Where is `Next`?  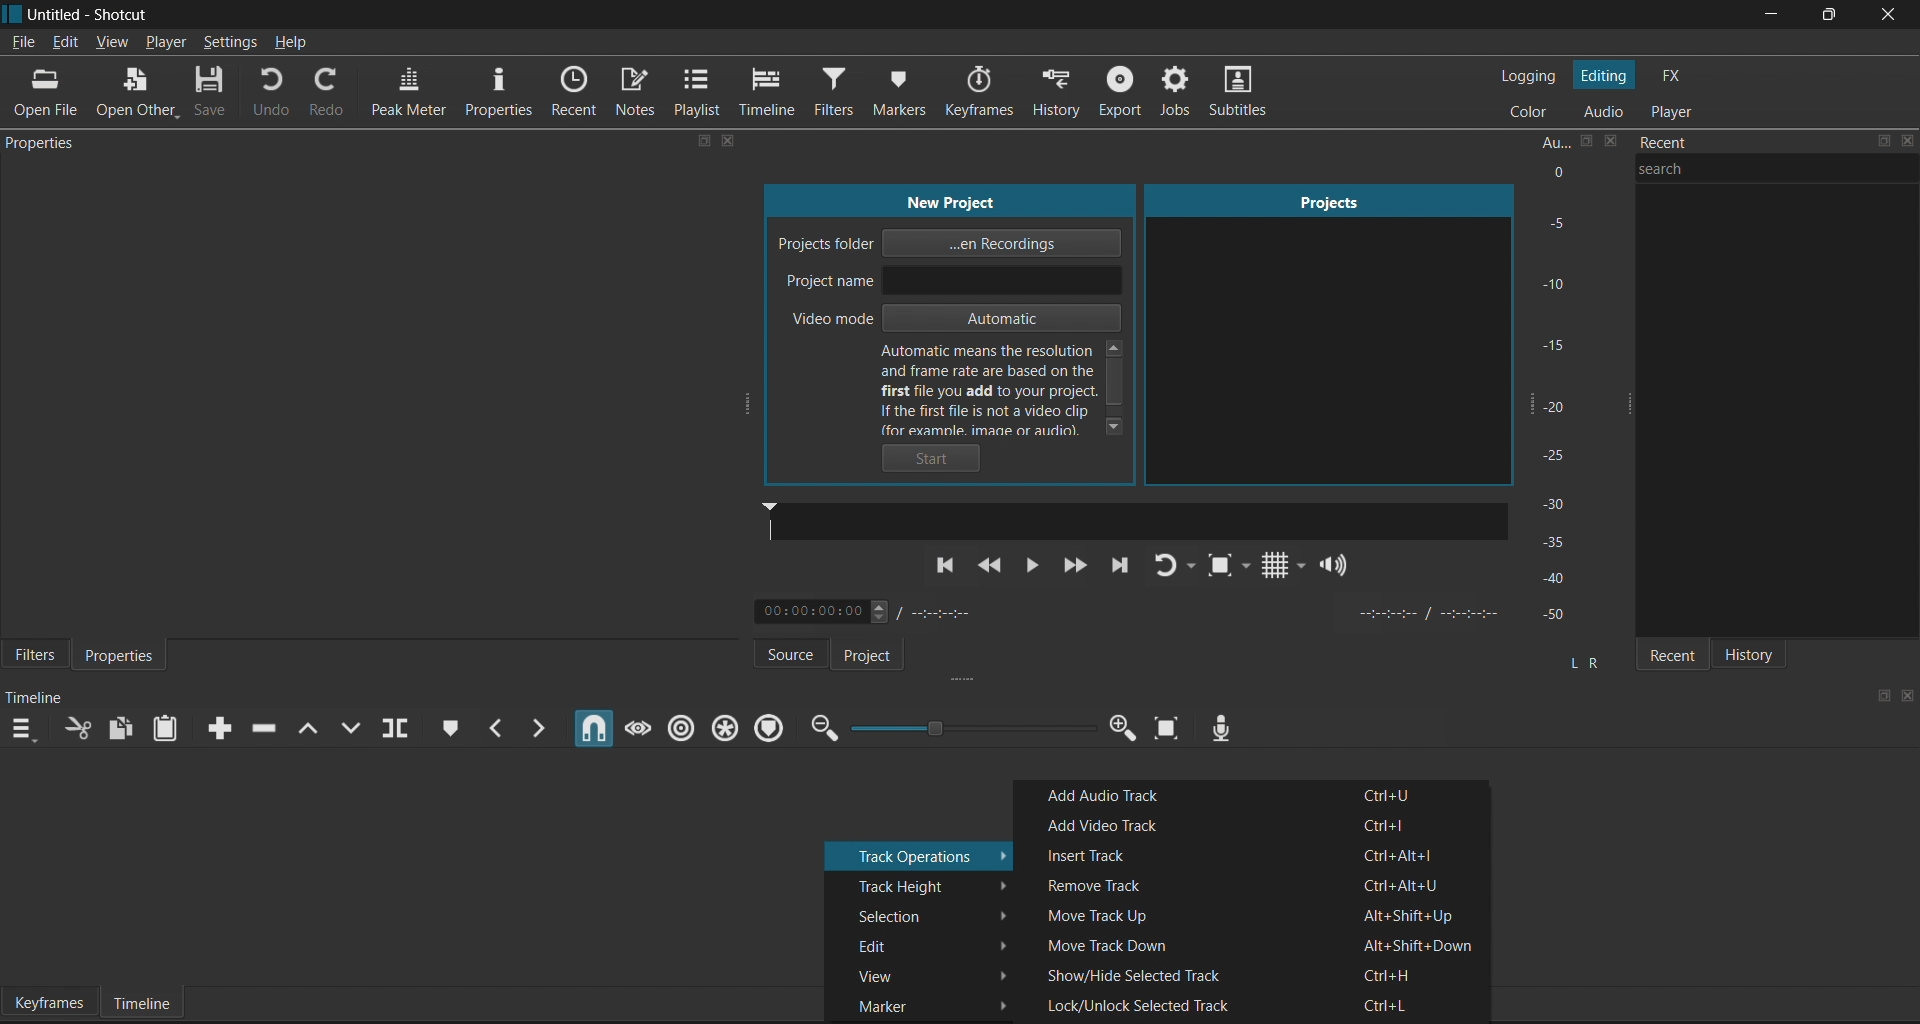
Next is located at coordinates (1121, 569).